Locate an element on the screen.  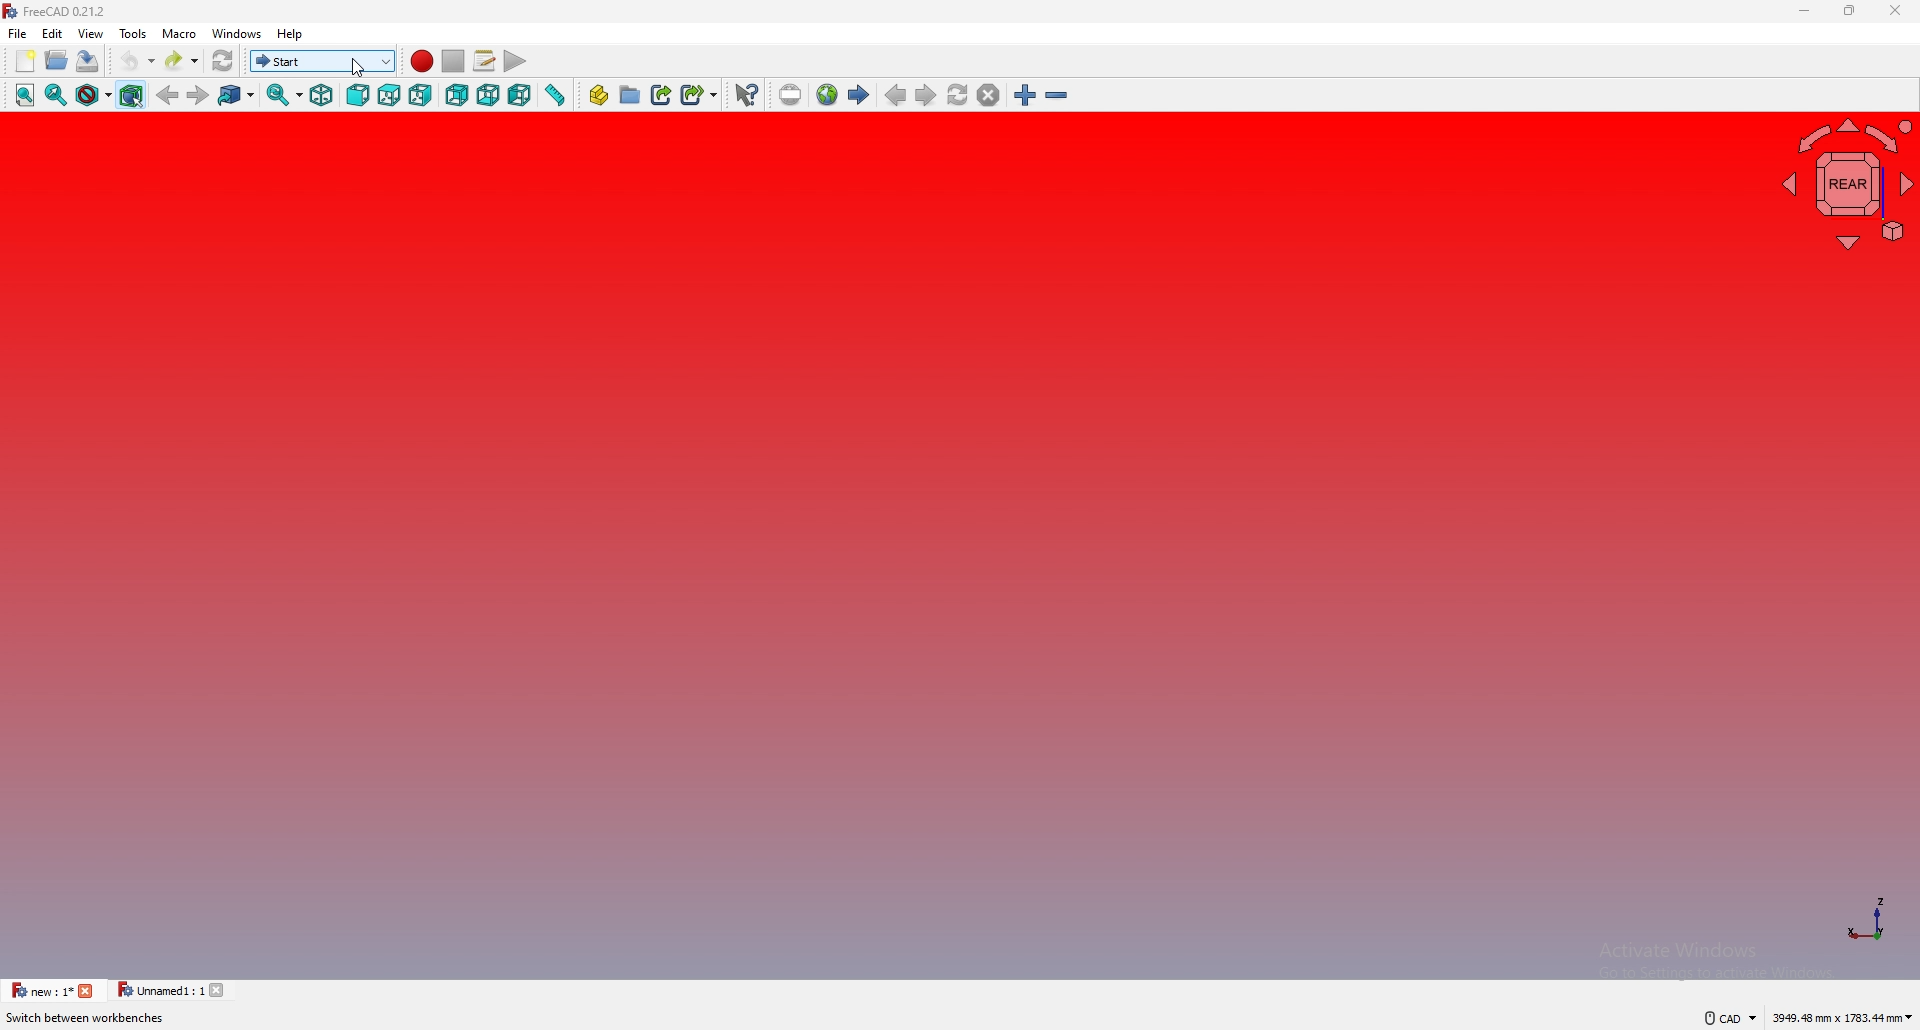
create link is located at coordinates (663, 94).